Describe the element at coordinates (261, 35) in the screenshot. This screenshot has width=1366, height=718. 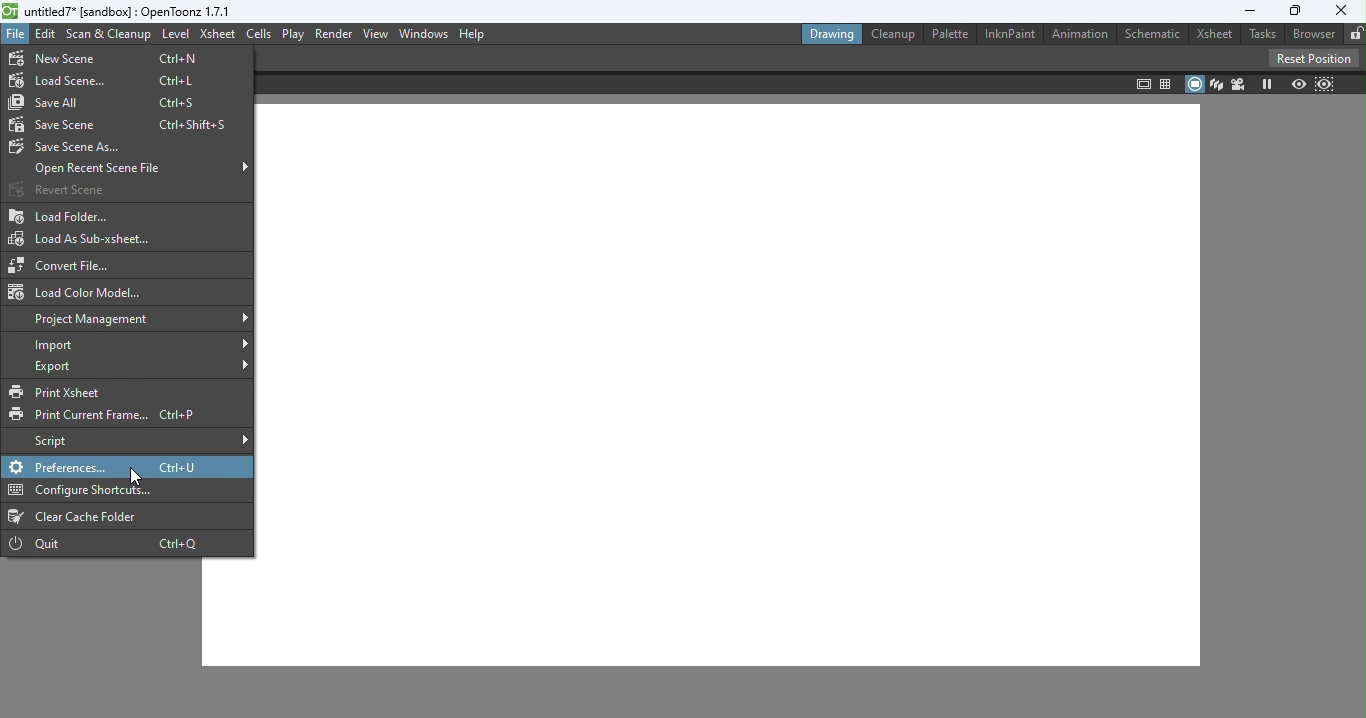
I see `Cells` at that location.